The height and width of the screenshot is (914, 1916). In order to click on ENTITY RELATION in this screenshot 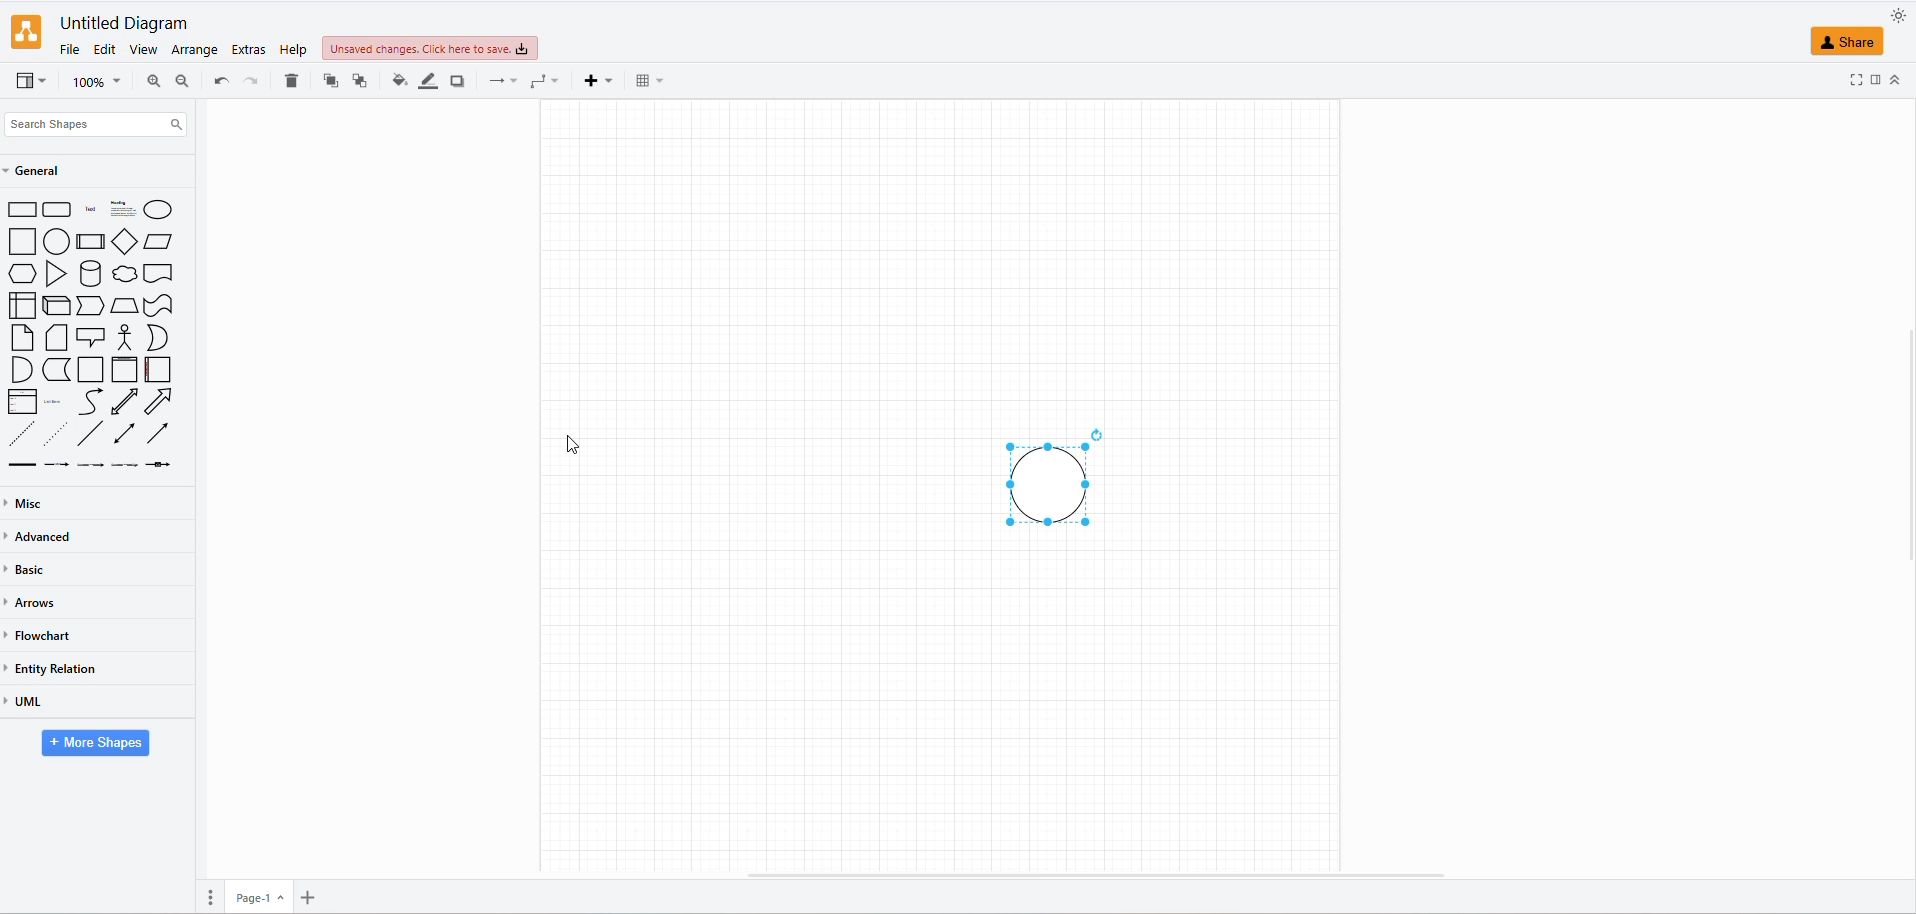, I will do `click(57, 669)`.